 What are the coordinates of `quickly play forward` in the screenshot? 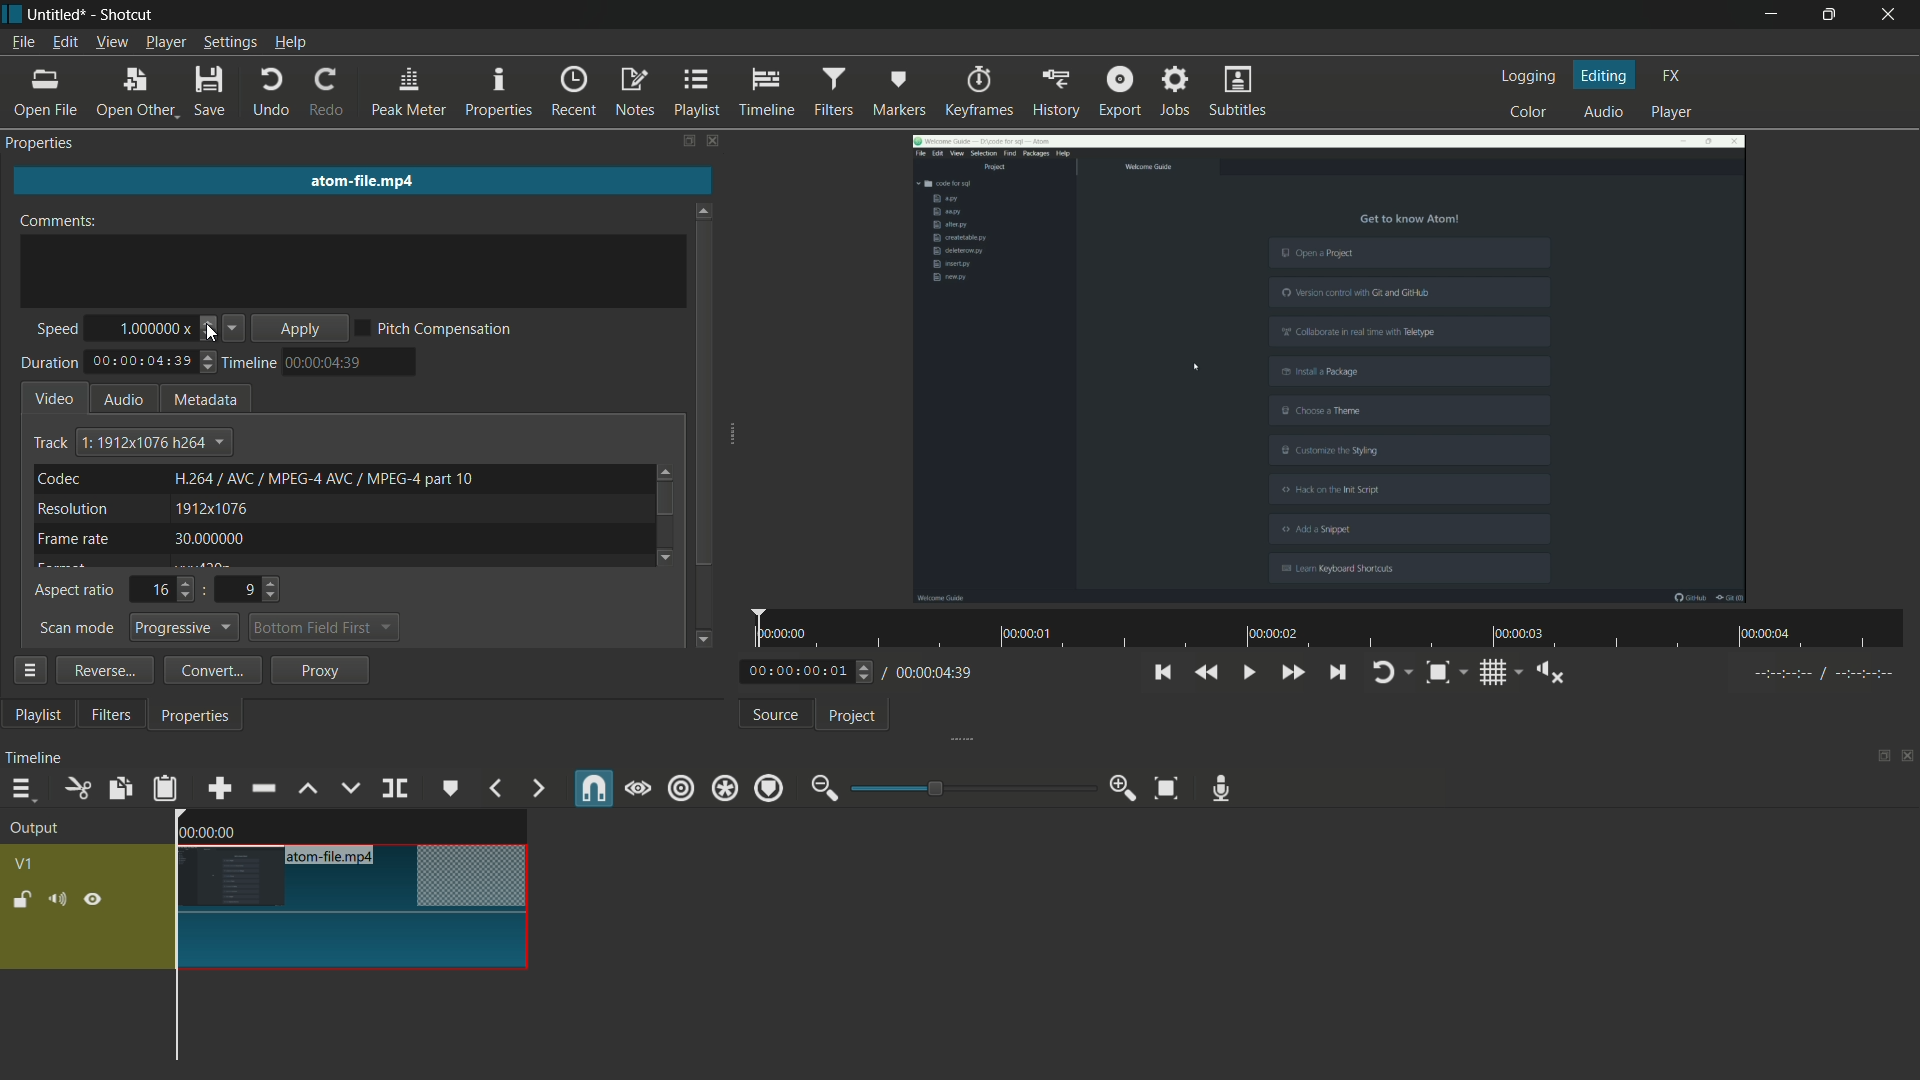 It's located at (1291, 672).